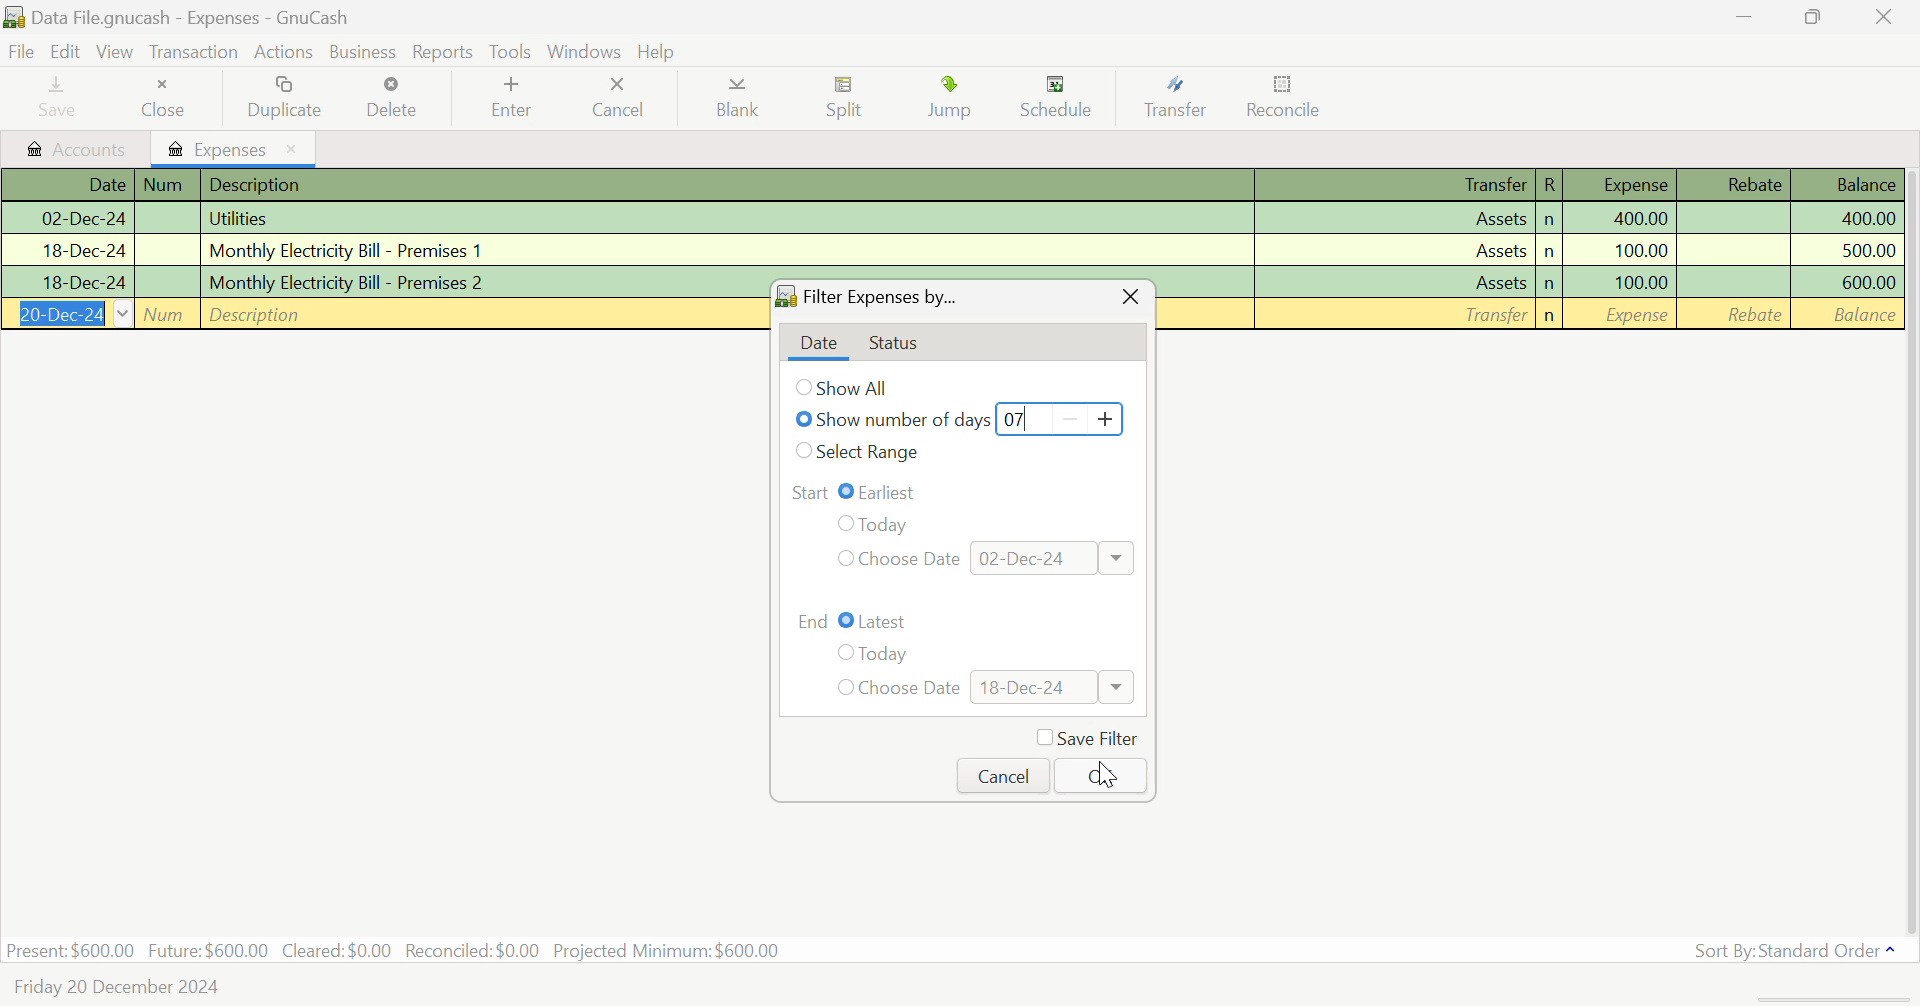  What do you see at coordinates (850, 388) in the screenshot?
I see `Show All` at bounding box center [850, 388].